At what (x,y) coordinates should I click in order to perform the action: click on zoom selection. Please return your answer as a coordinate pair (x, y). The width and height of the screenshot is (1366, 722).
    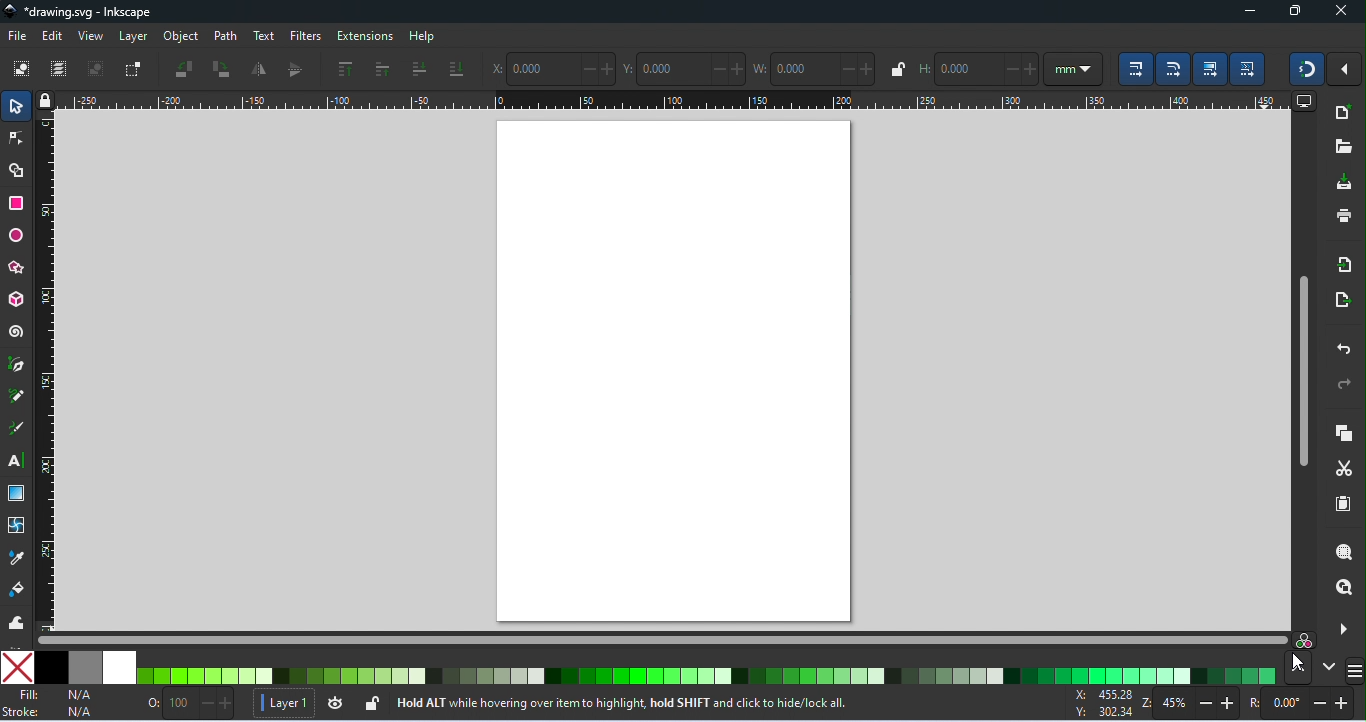
    Looking at the image, I should click on (1341, 552).